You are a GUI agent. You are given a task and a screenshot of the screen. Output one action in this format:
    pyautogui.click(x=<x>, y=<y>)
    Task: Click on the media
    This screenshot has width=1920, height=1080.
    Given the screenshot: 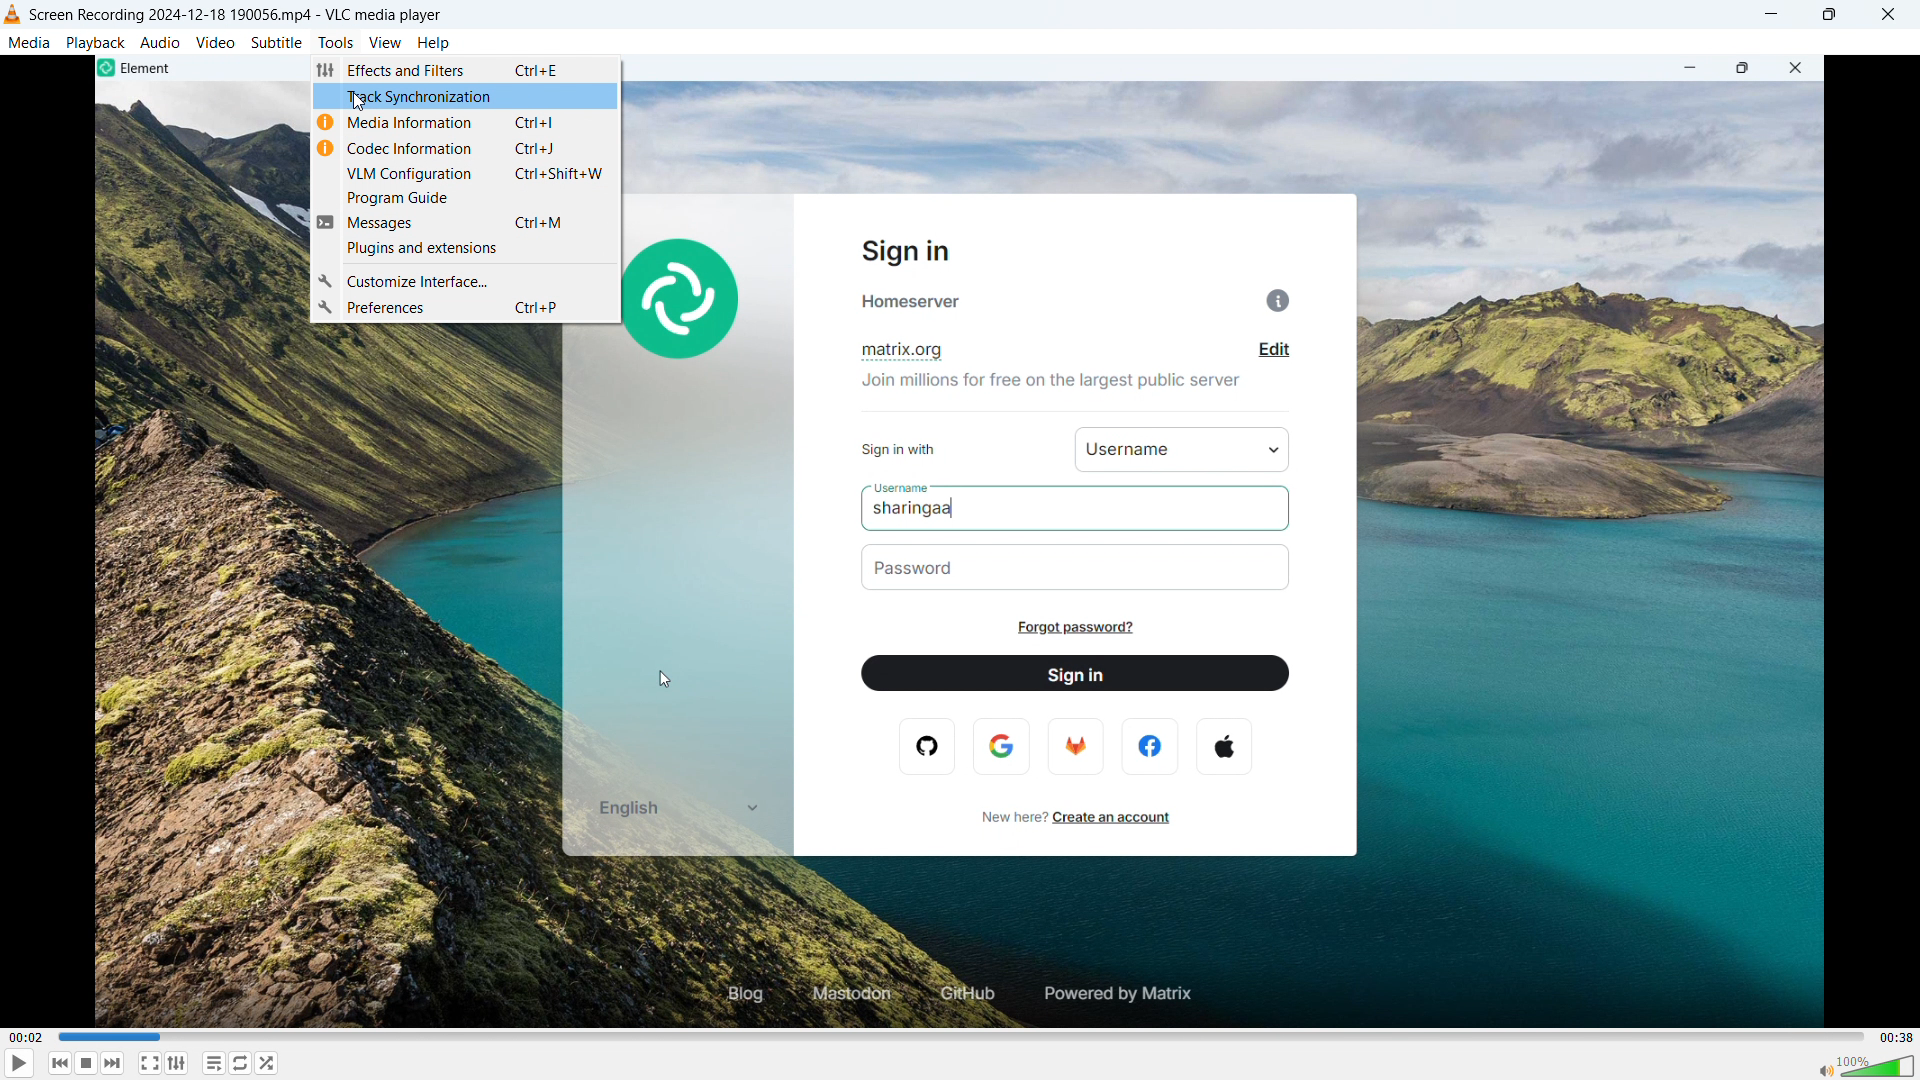 What is the action you would take?
    pyautogui.click(x=31, y=43)
    